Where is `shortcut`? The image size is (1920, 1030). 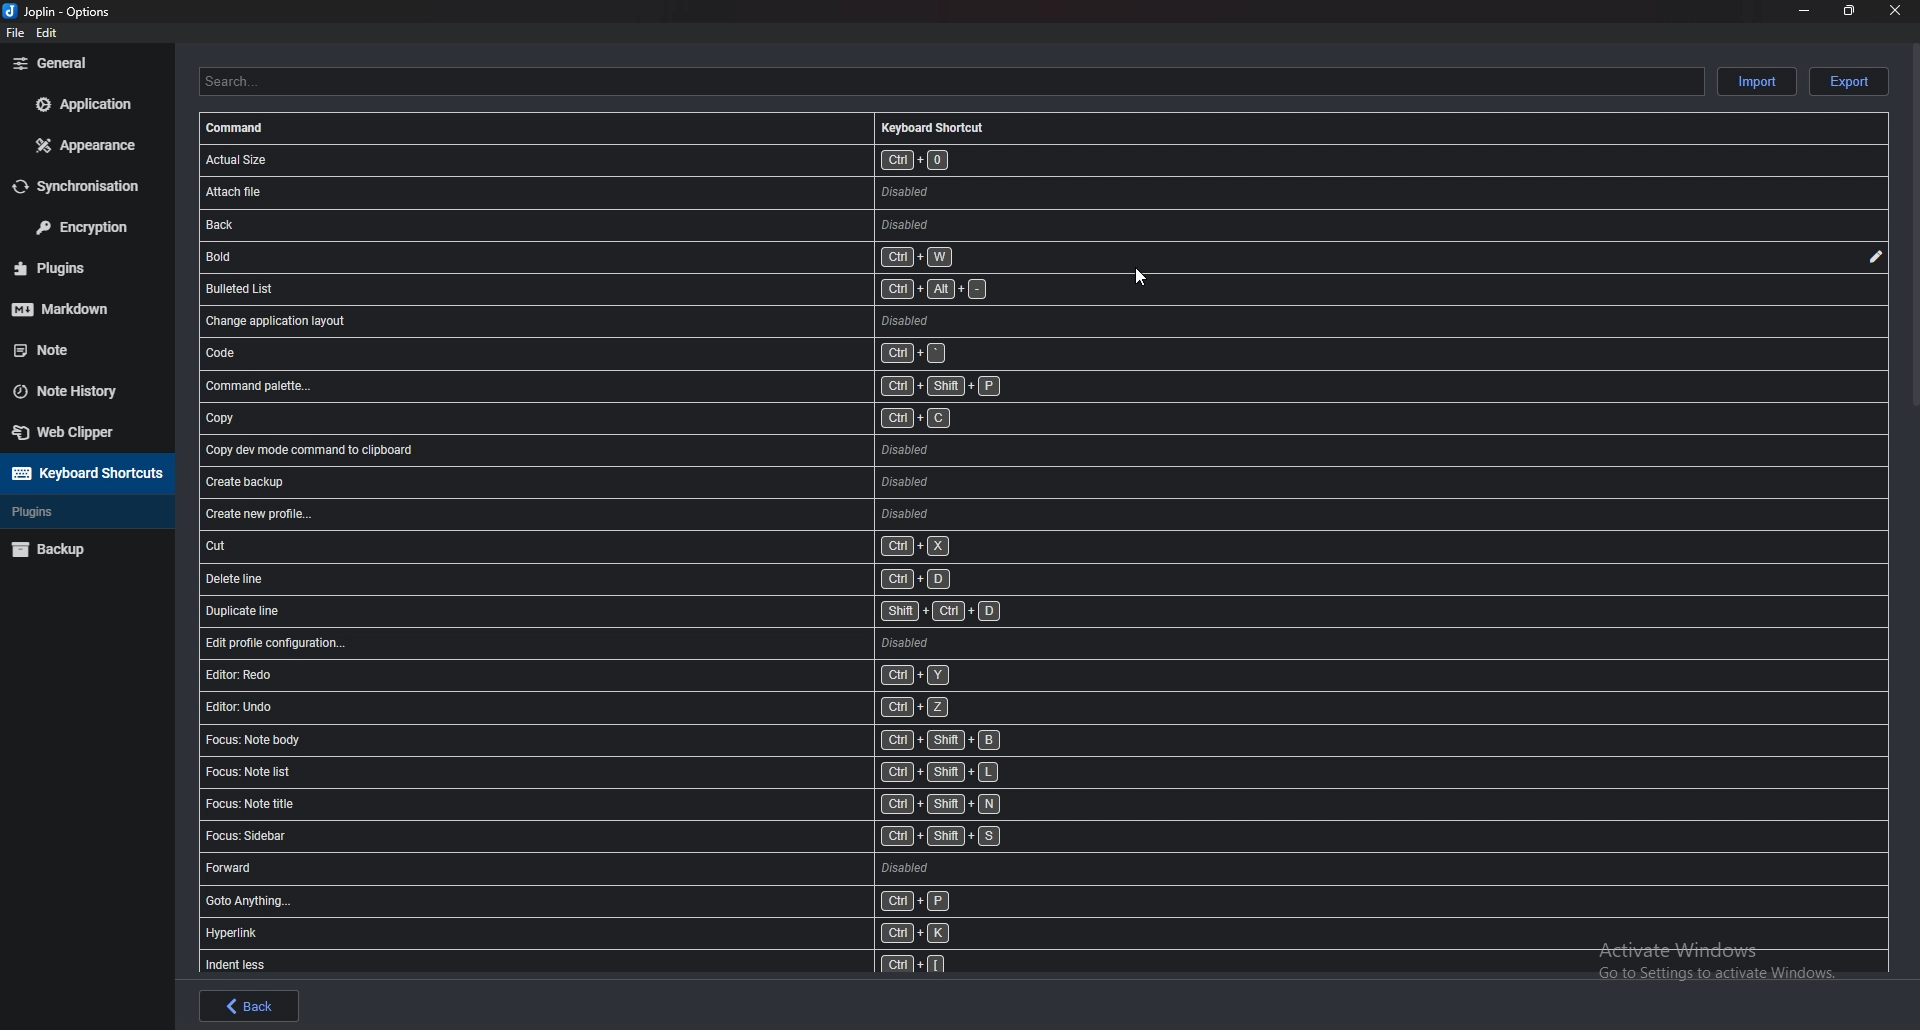 shortcut is located at coordinates (652, 936).